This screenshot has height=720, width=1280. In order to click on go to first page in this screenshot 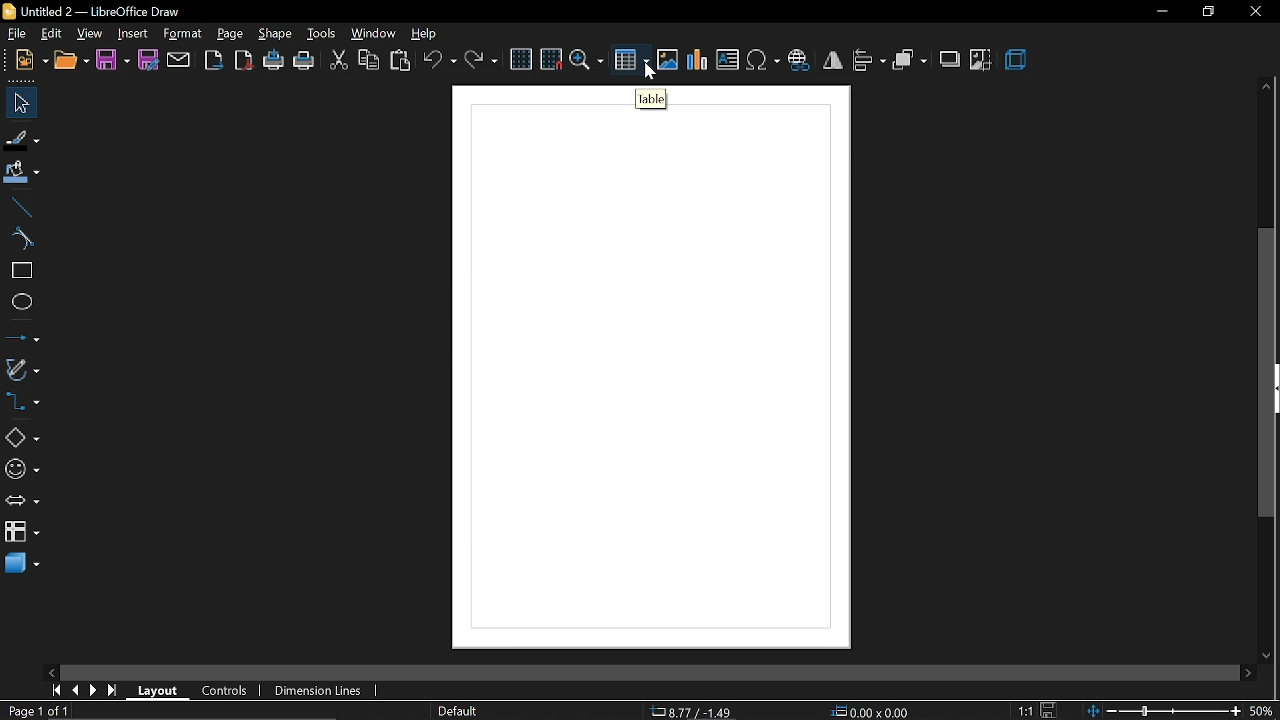, I will do `click(58, 690)`.